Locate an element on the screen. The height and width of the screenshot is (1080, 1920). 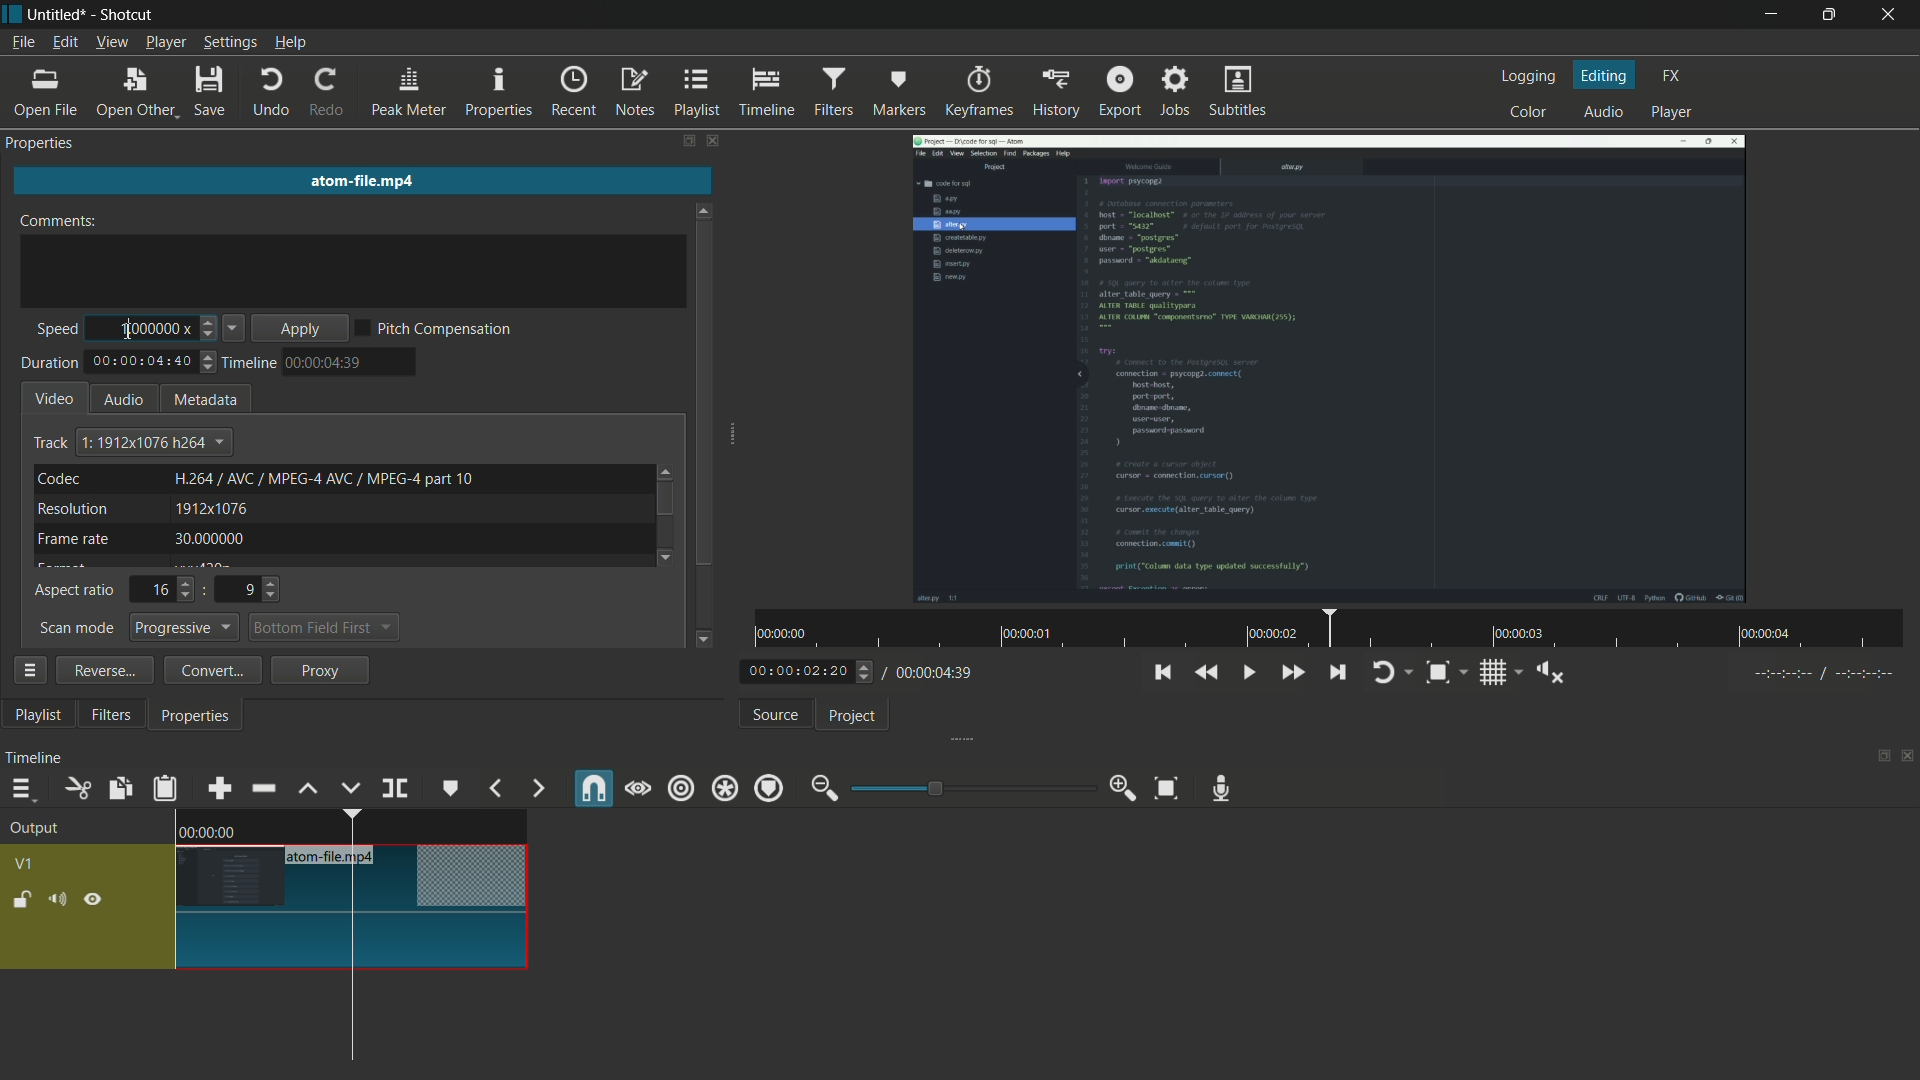
subtitles is located at coordinates (1240, 90).